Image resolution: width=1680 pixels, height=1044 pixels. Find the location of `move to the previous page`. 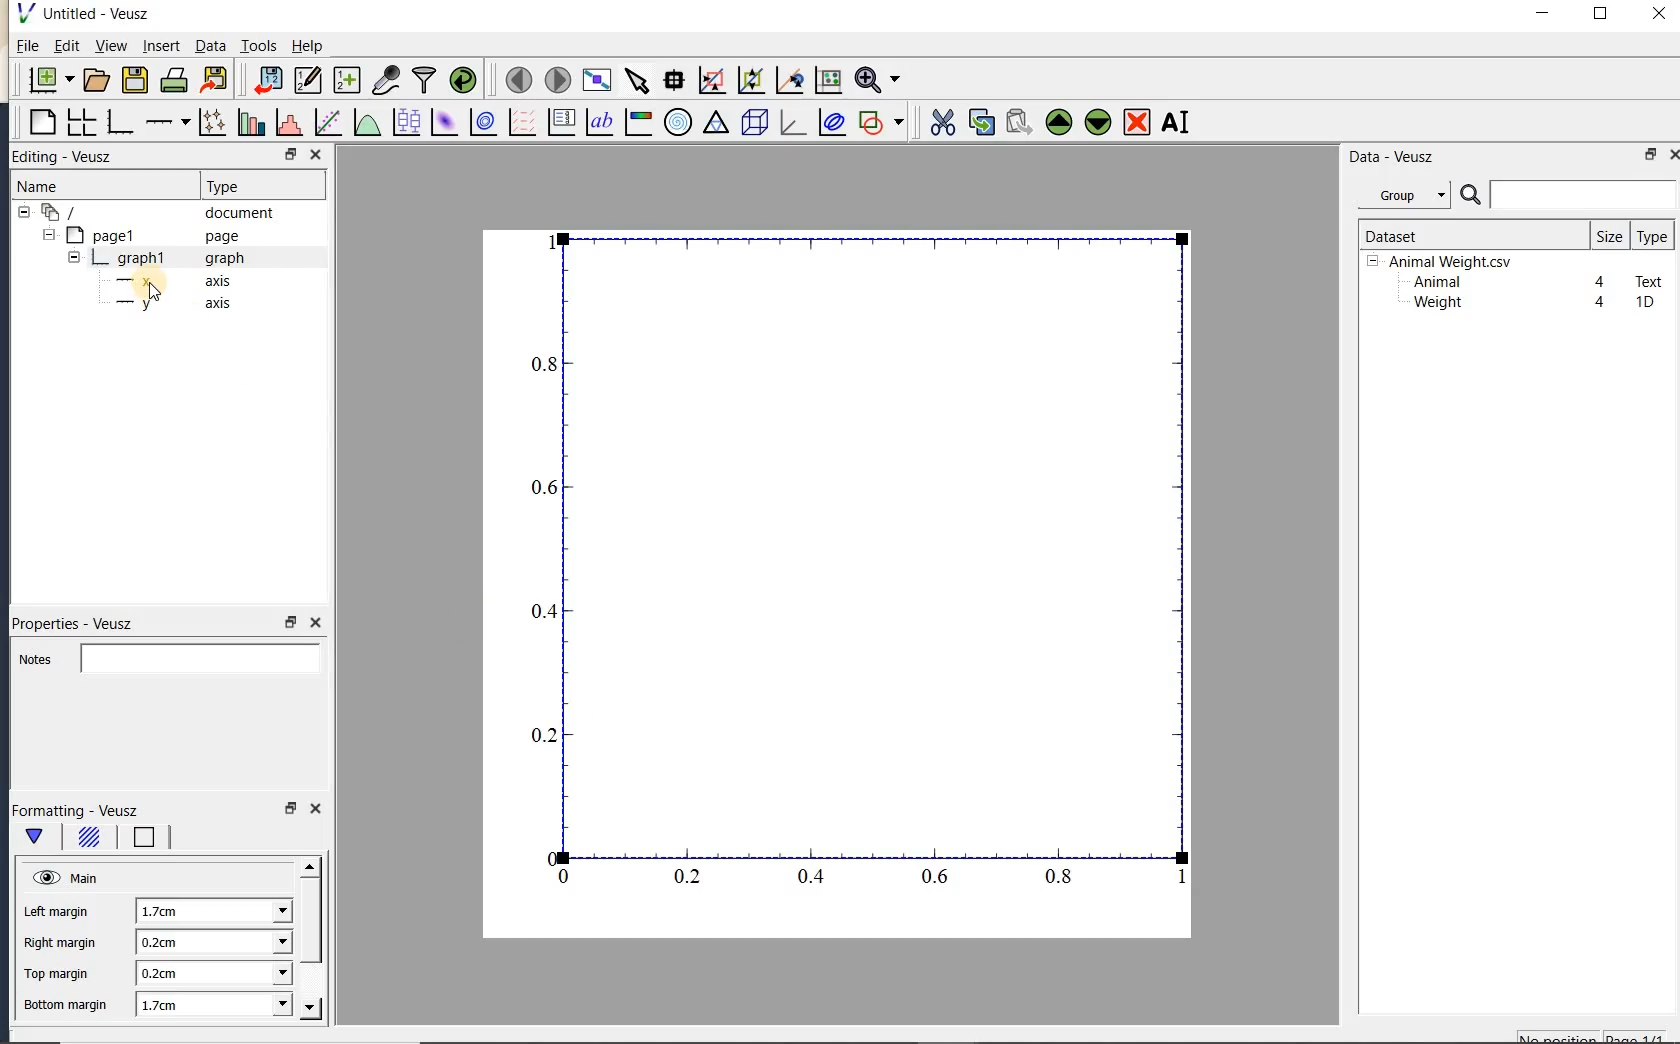

move to the previous page is located at coordinates (515, 78).